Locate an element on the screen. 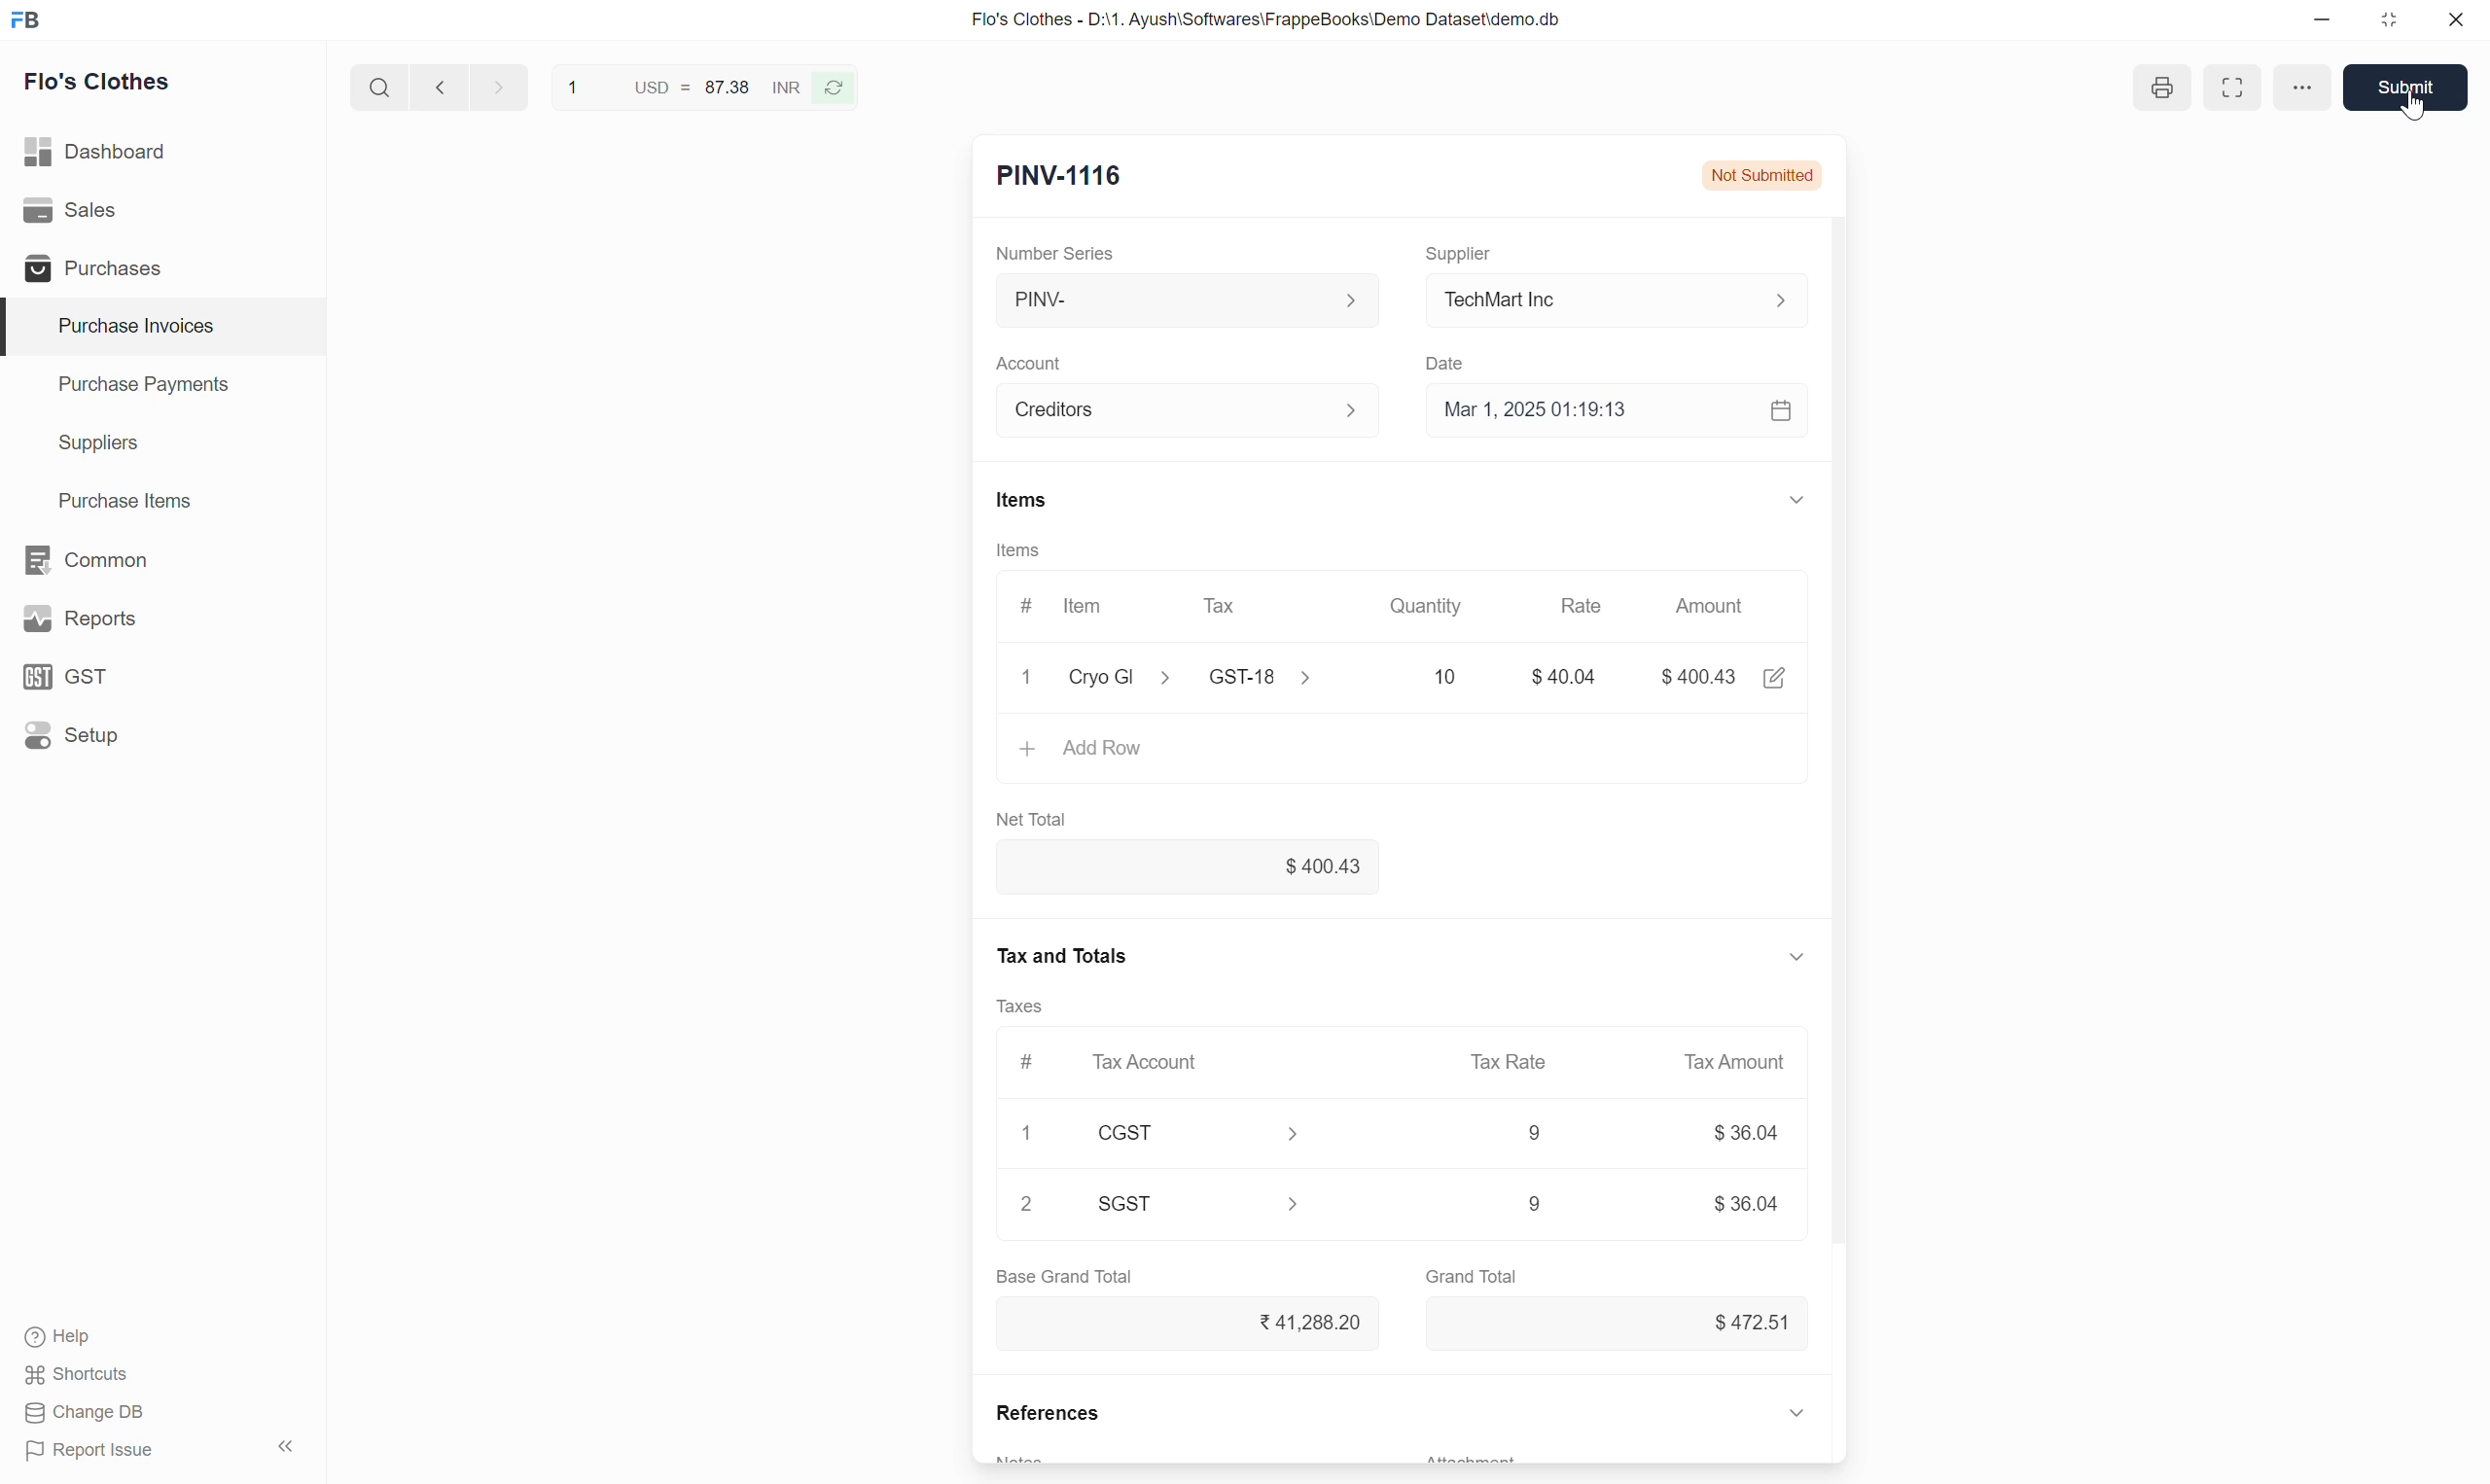  $47.25 is located at coordinates (1744, 1321).